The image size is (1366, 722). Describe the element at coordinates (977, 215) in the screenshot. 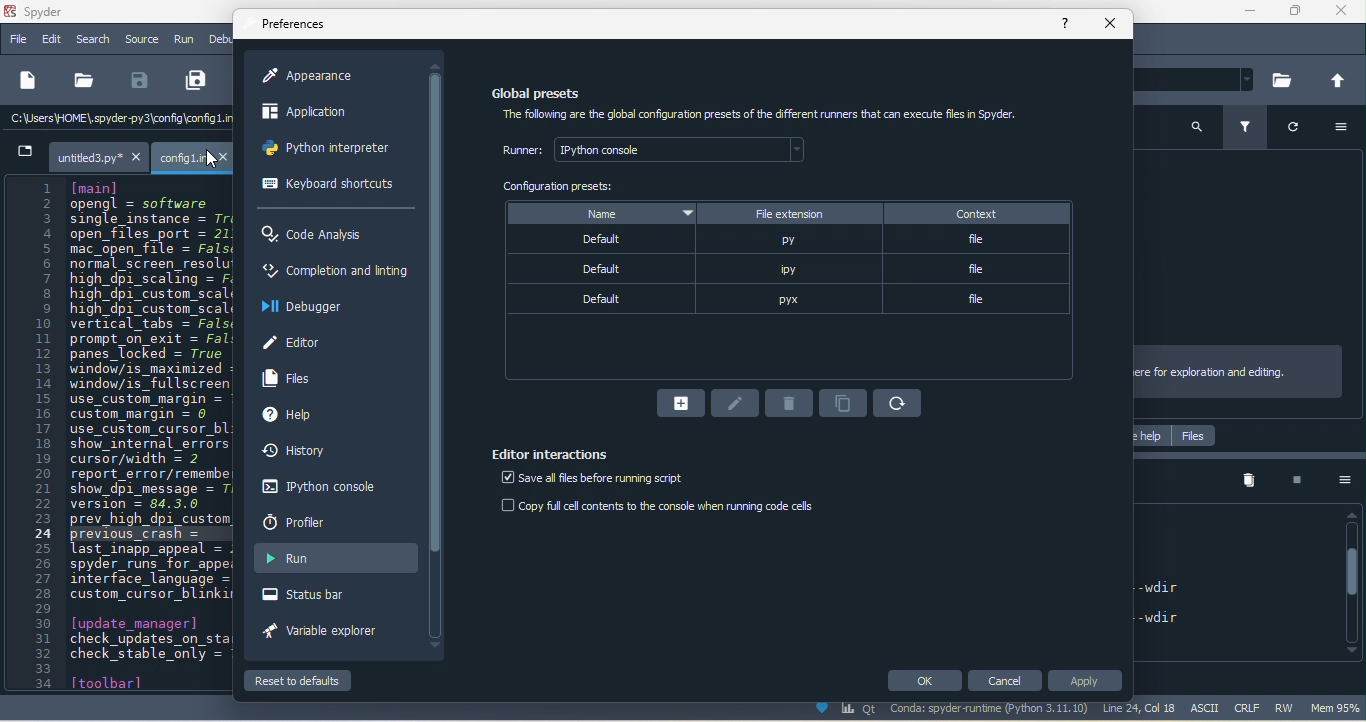

I see `context` at that location.